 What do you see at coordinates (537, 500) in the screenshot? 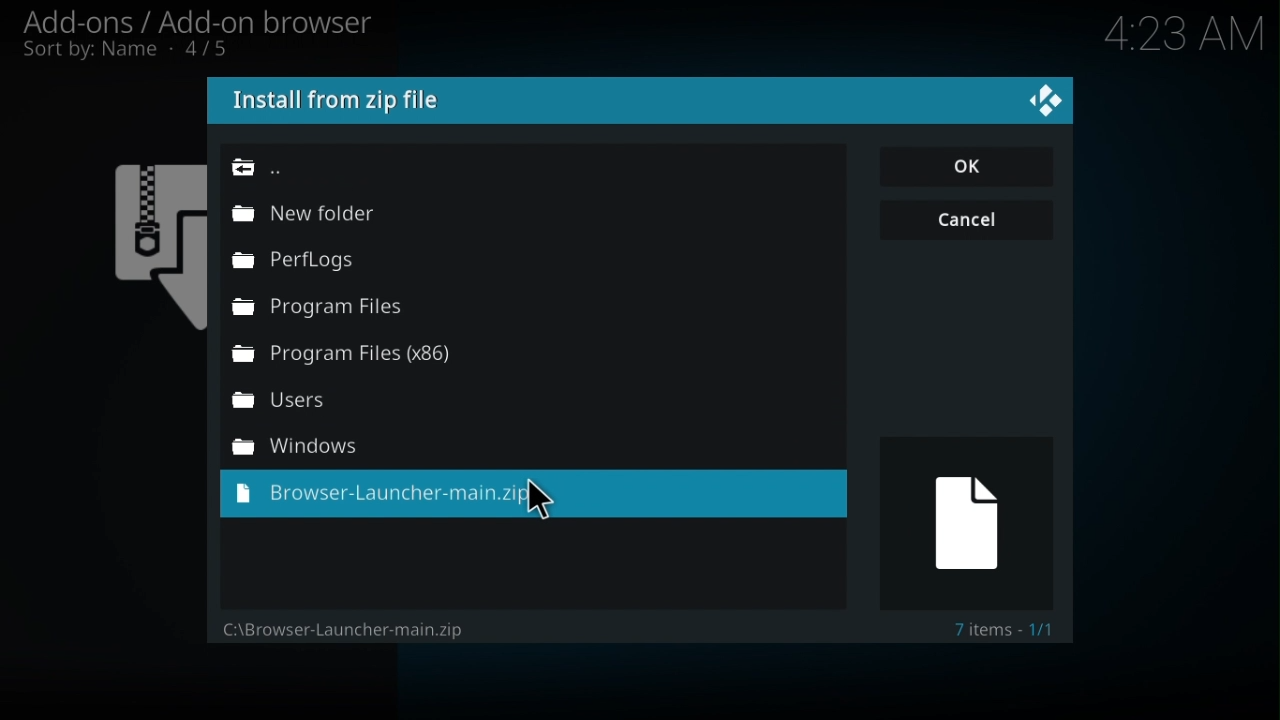
I see `cursor` at bounding box center [537, 500].